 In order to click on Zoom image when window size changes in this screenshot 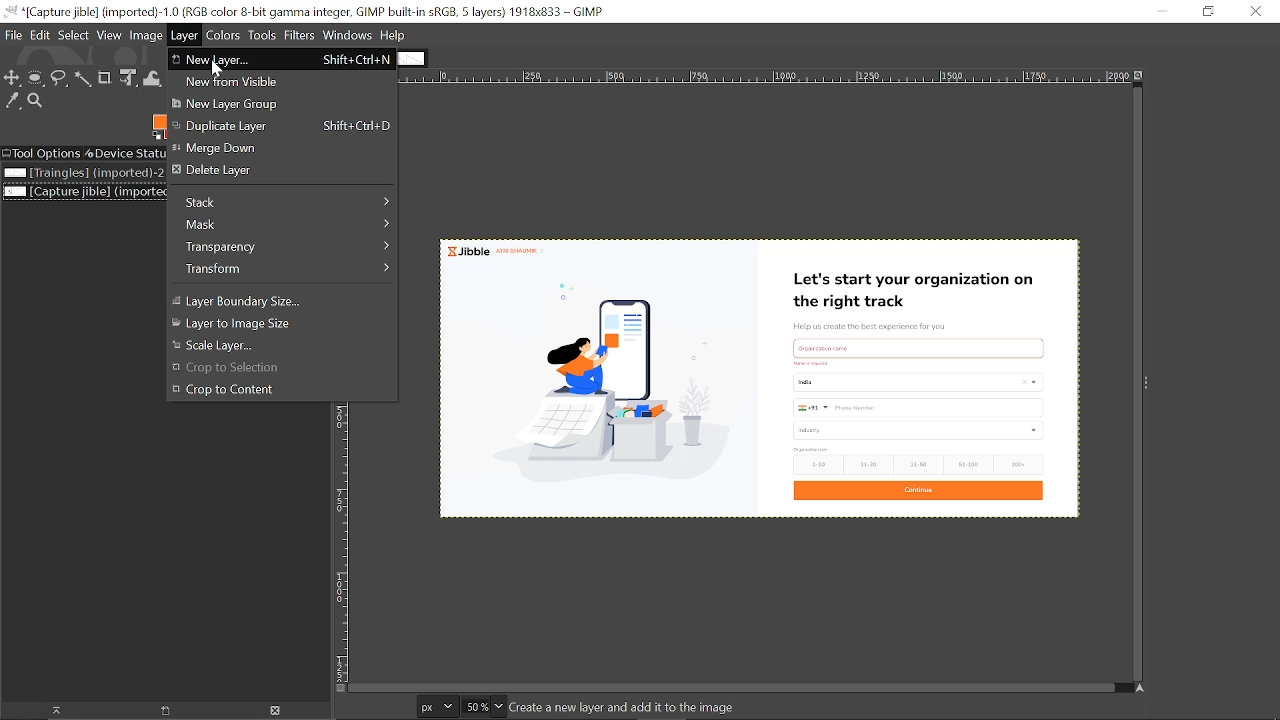, I will do `click(1140, 74)`.